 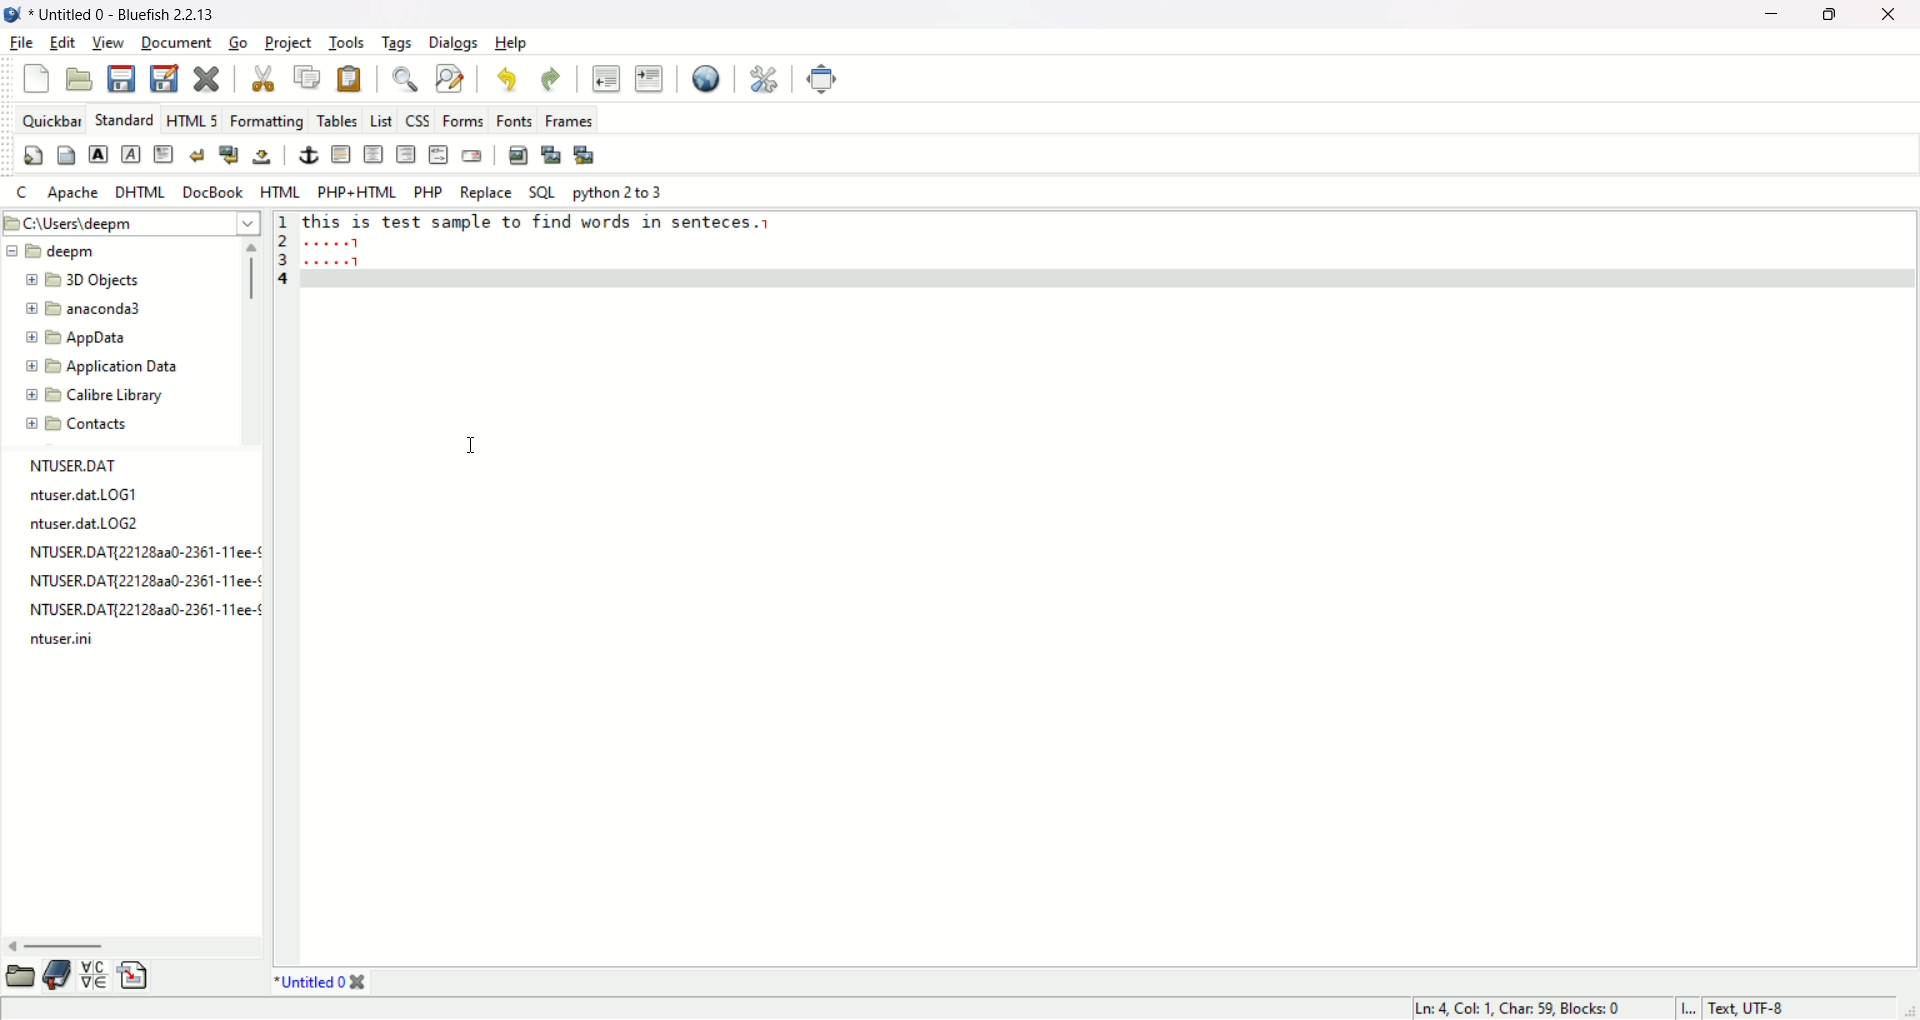 What do you see at coordinates (57, 977) in the screenshot?
I see `bookmarks` at bounding box center [57, 977].